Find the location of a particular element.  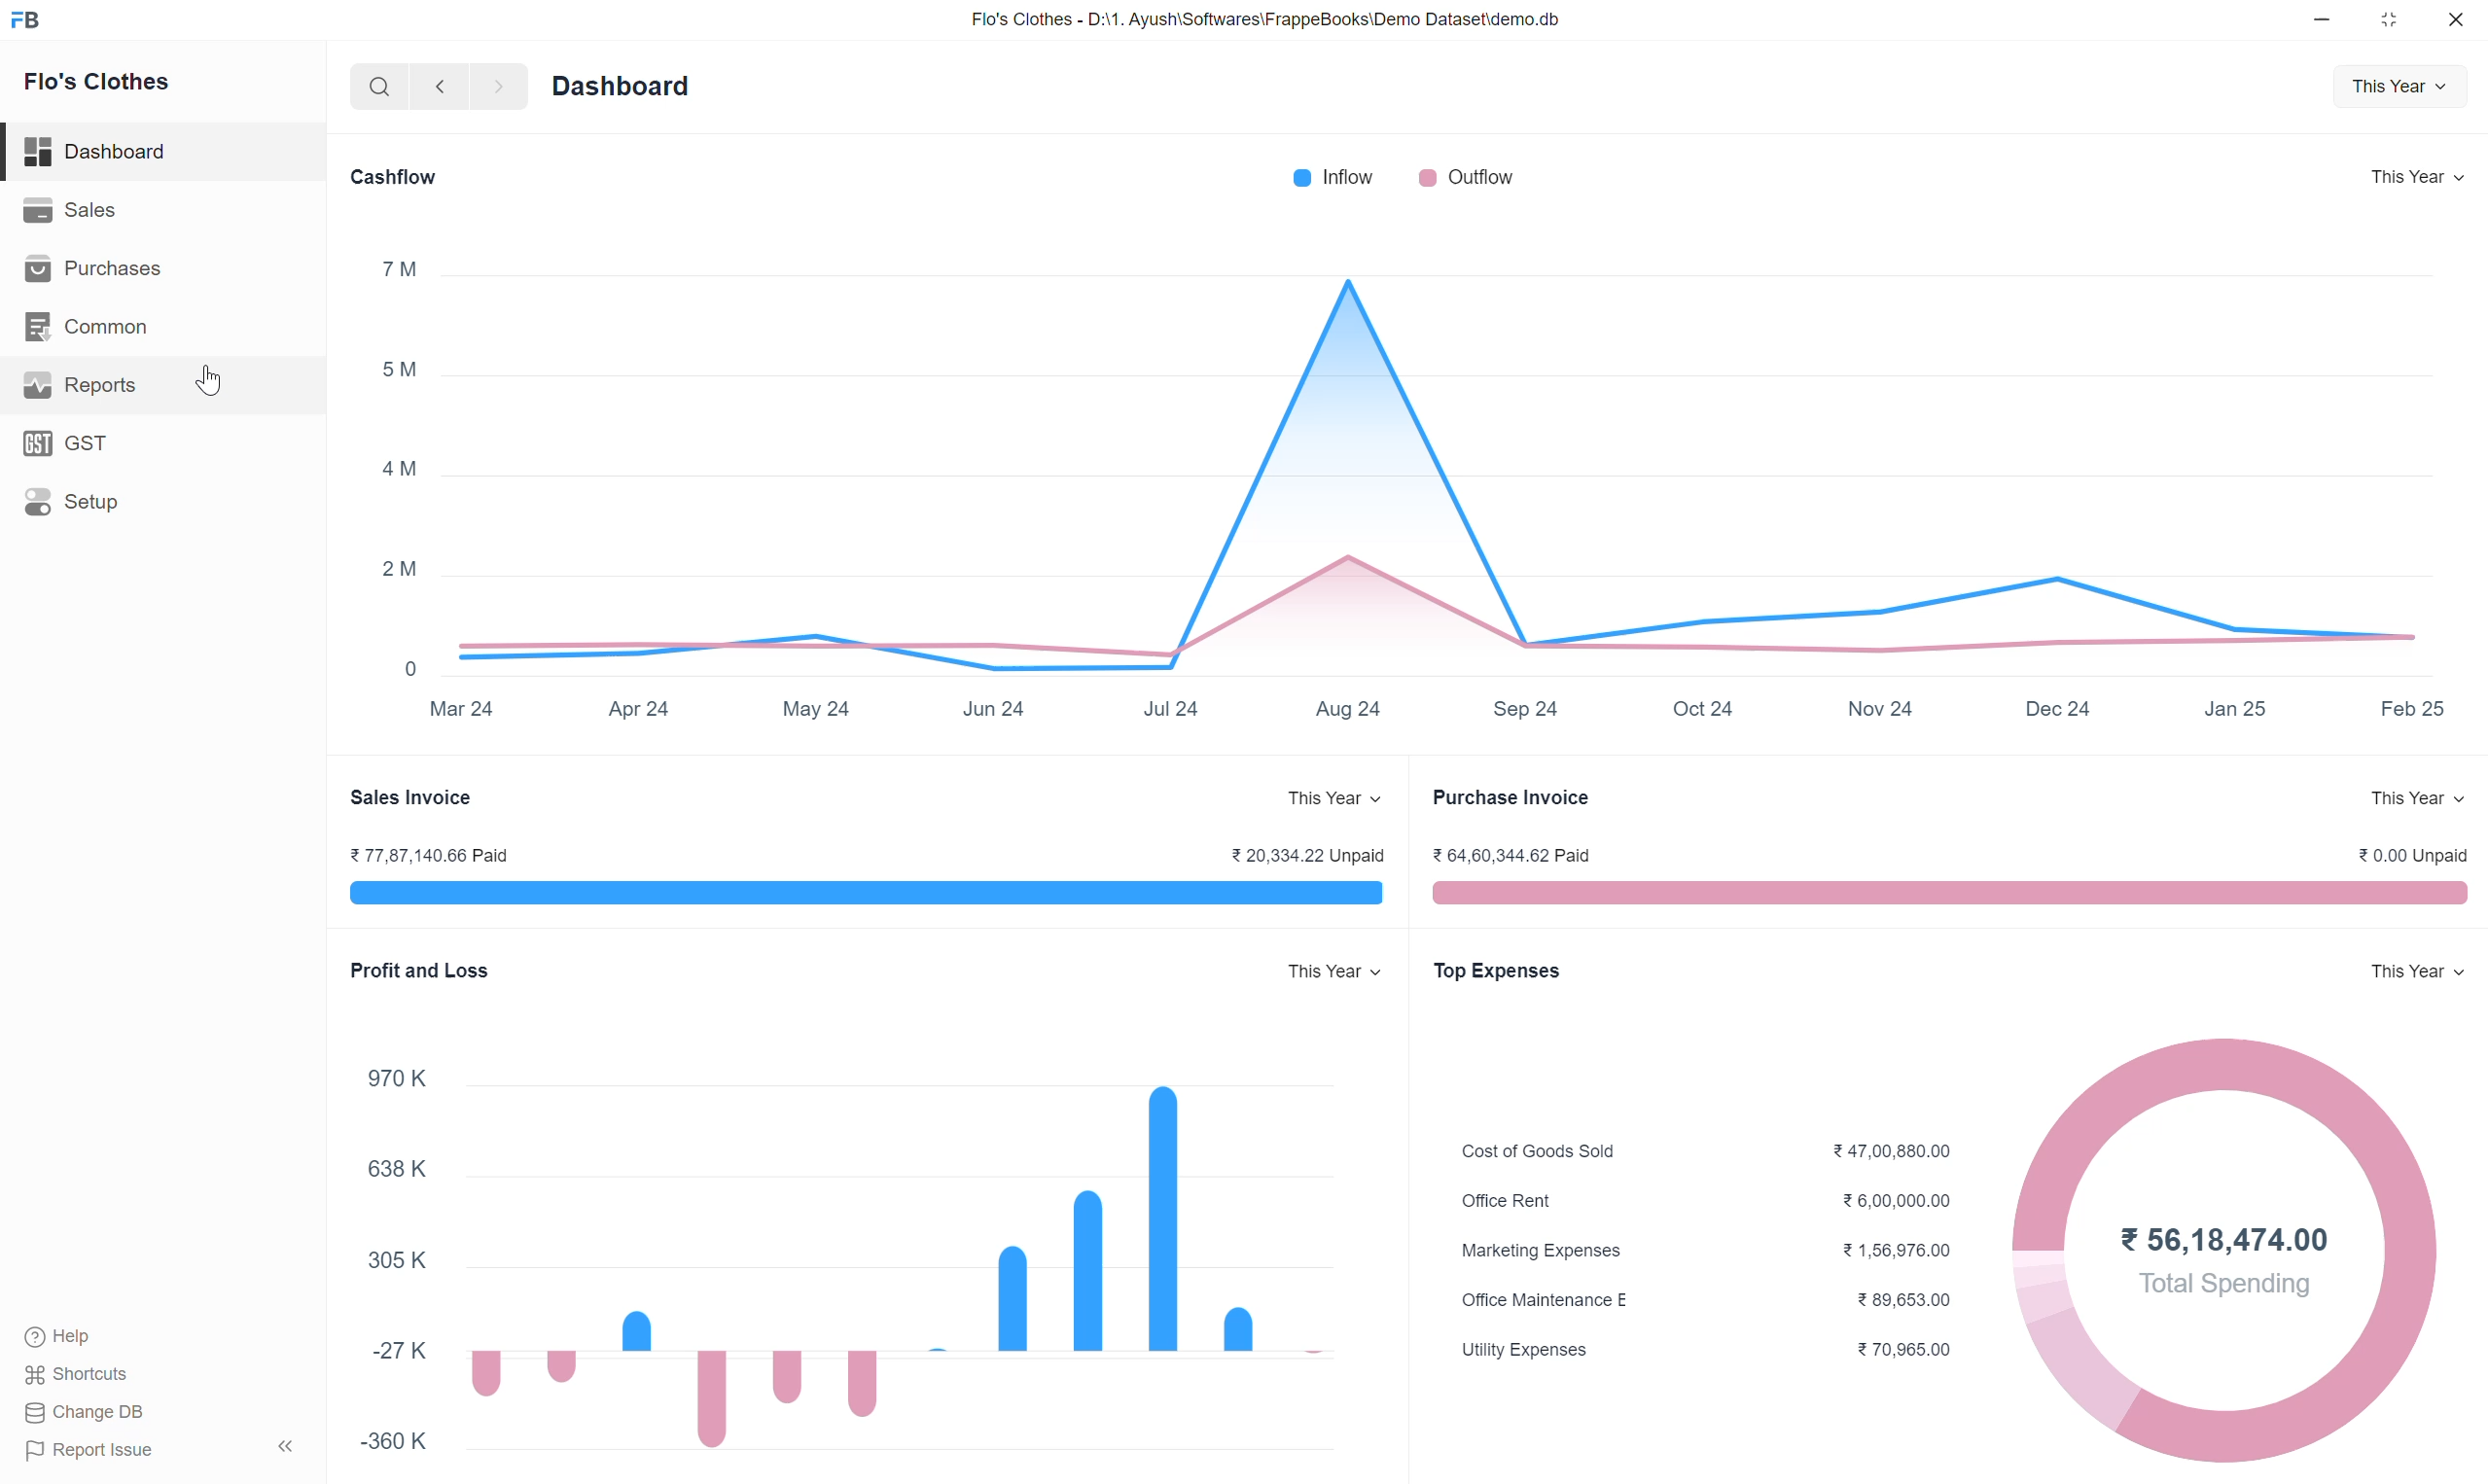

 apr 24 is located at coordinates (639, 714).